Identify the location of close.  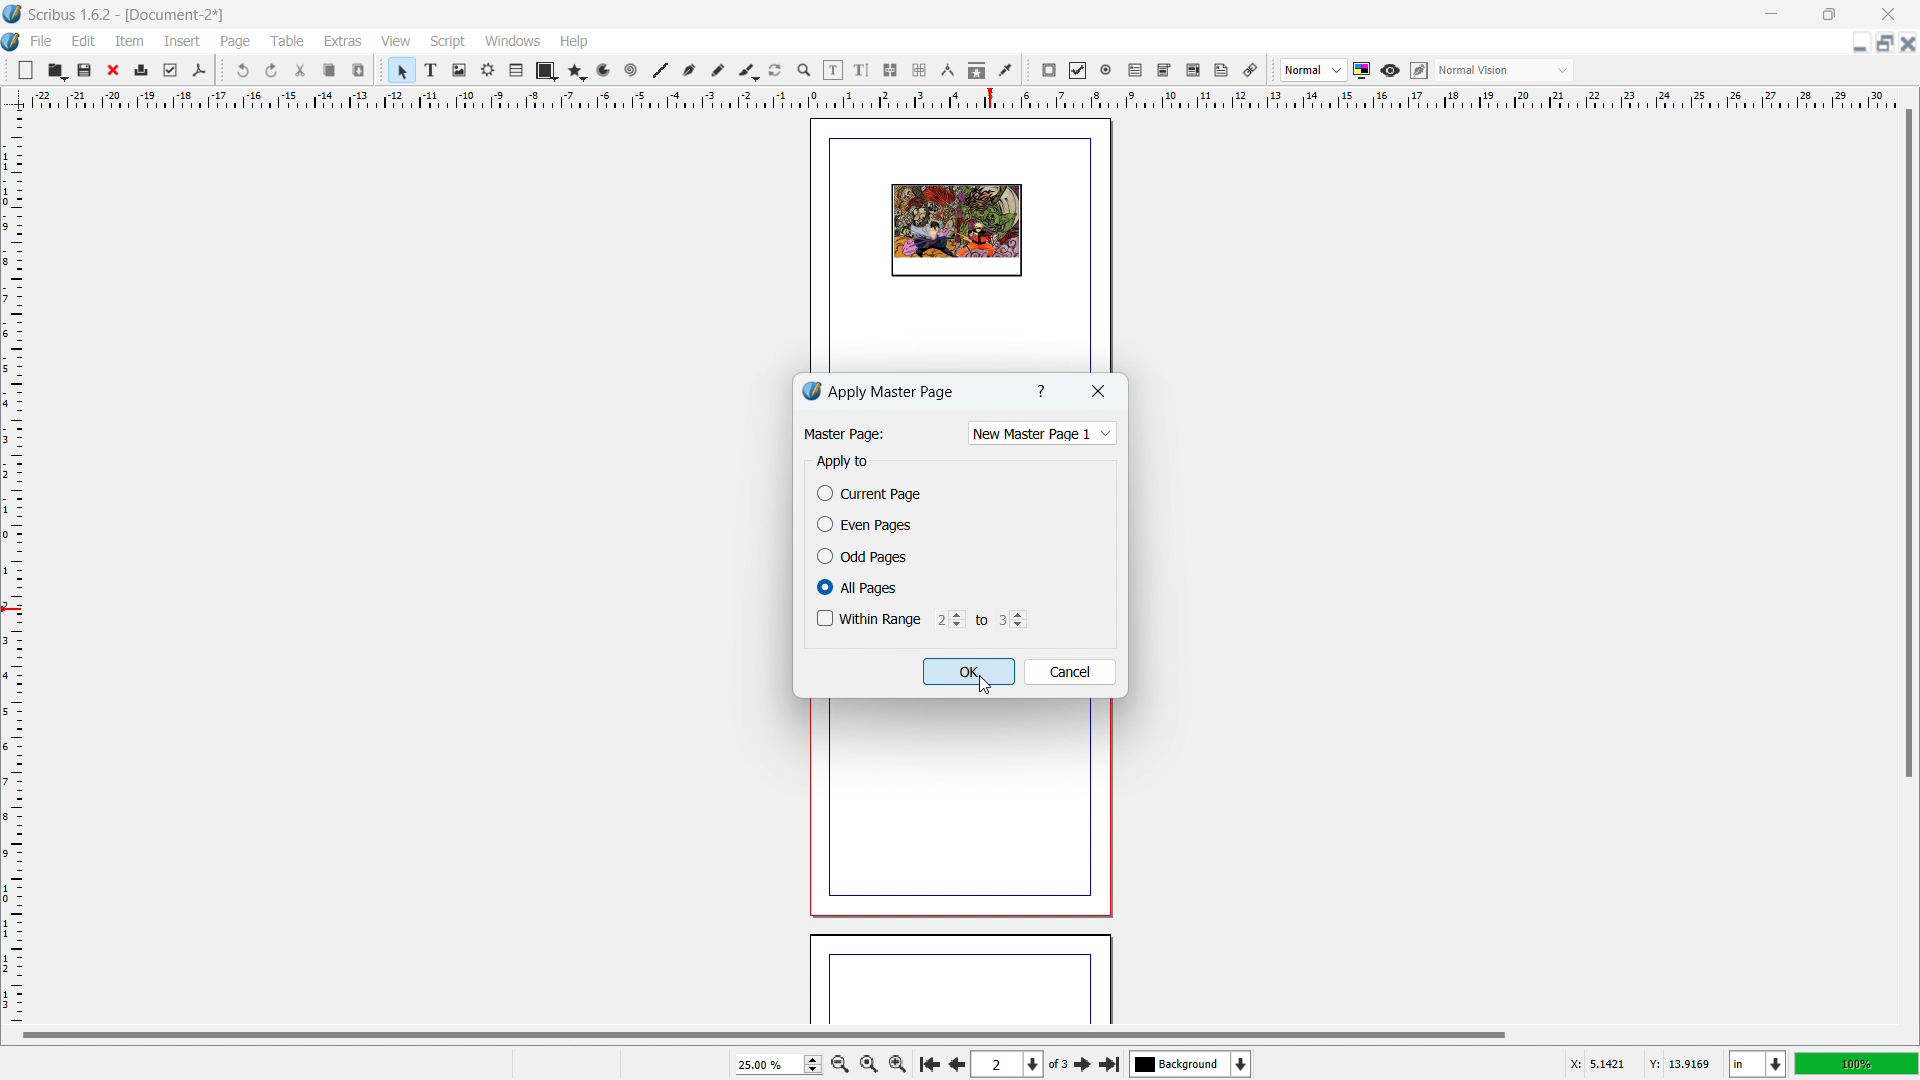
(1097, 393).